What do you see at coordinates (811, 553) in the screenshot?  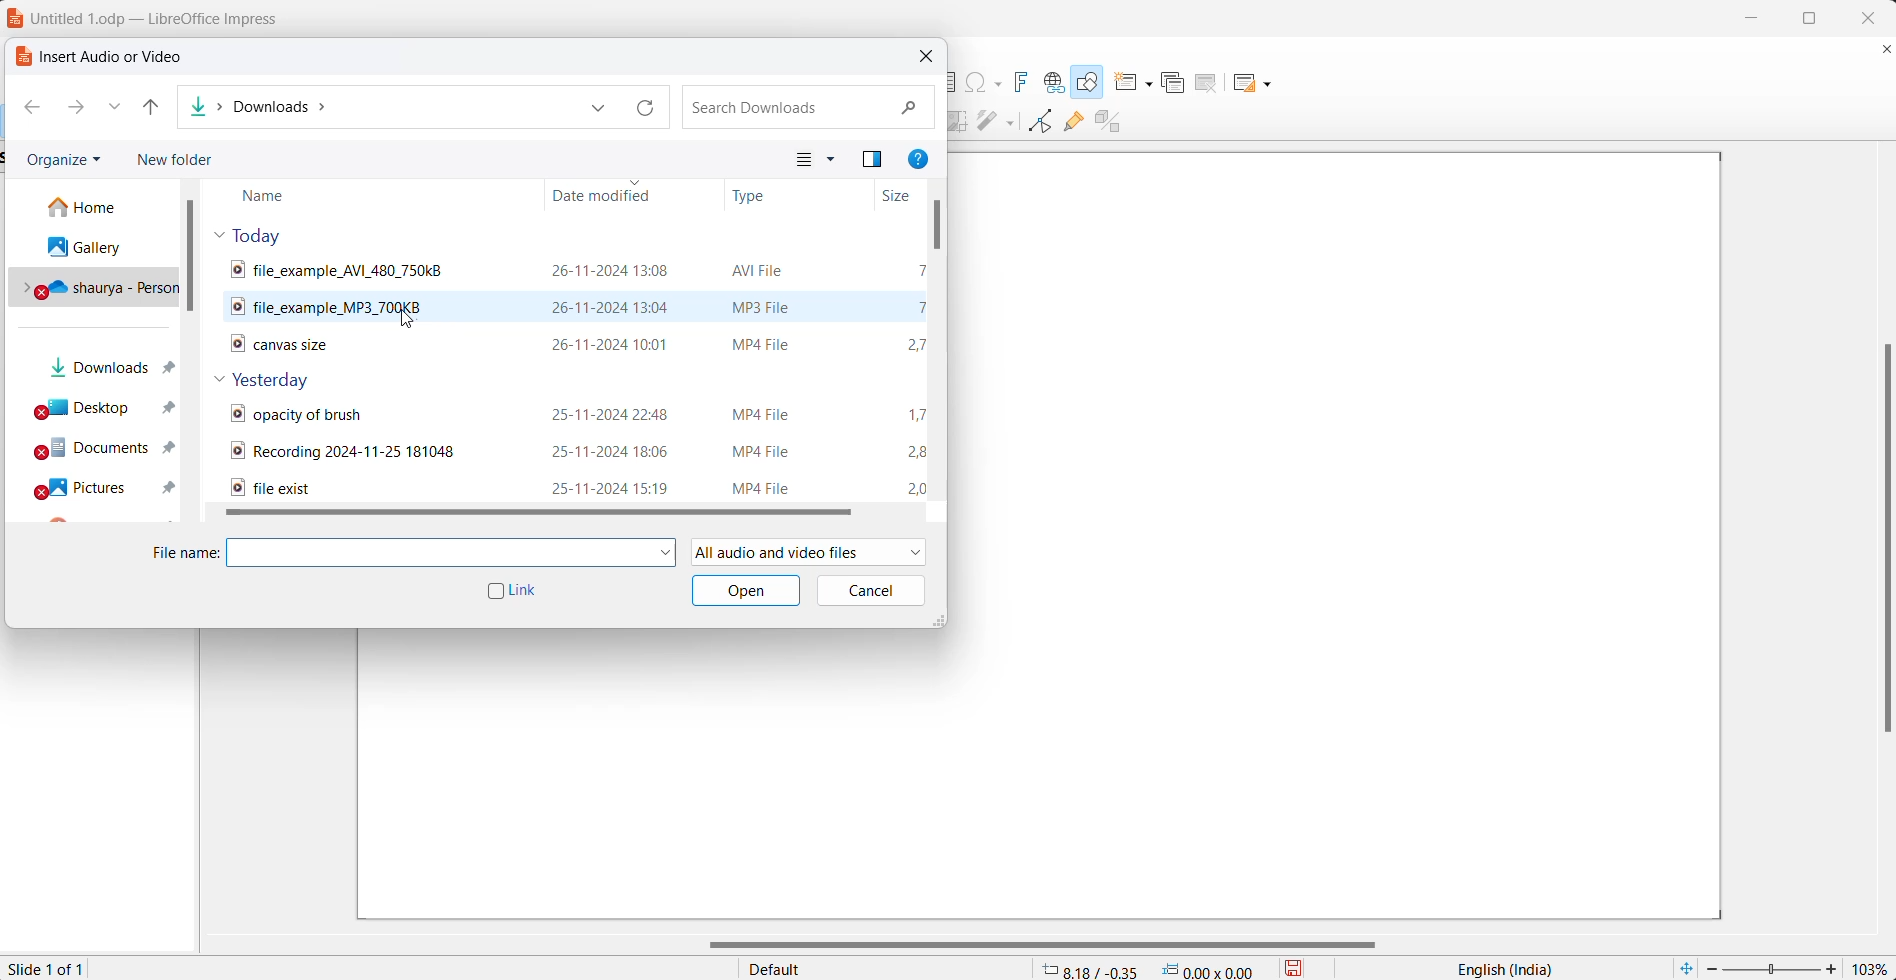 I see `allowed file type` at bounding box center [811, 553].